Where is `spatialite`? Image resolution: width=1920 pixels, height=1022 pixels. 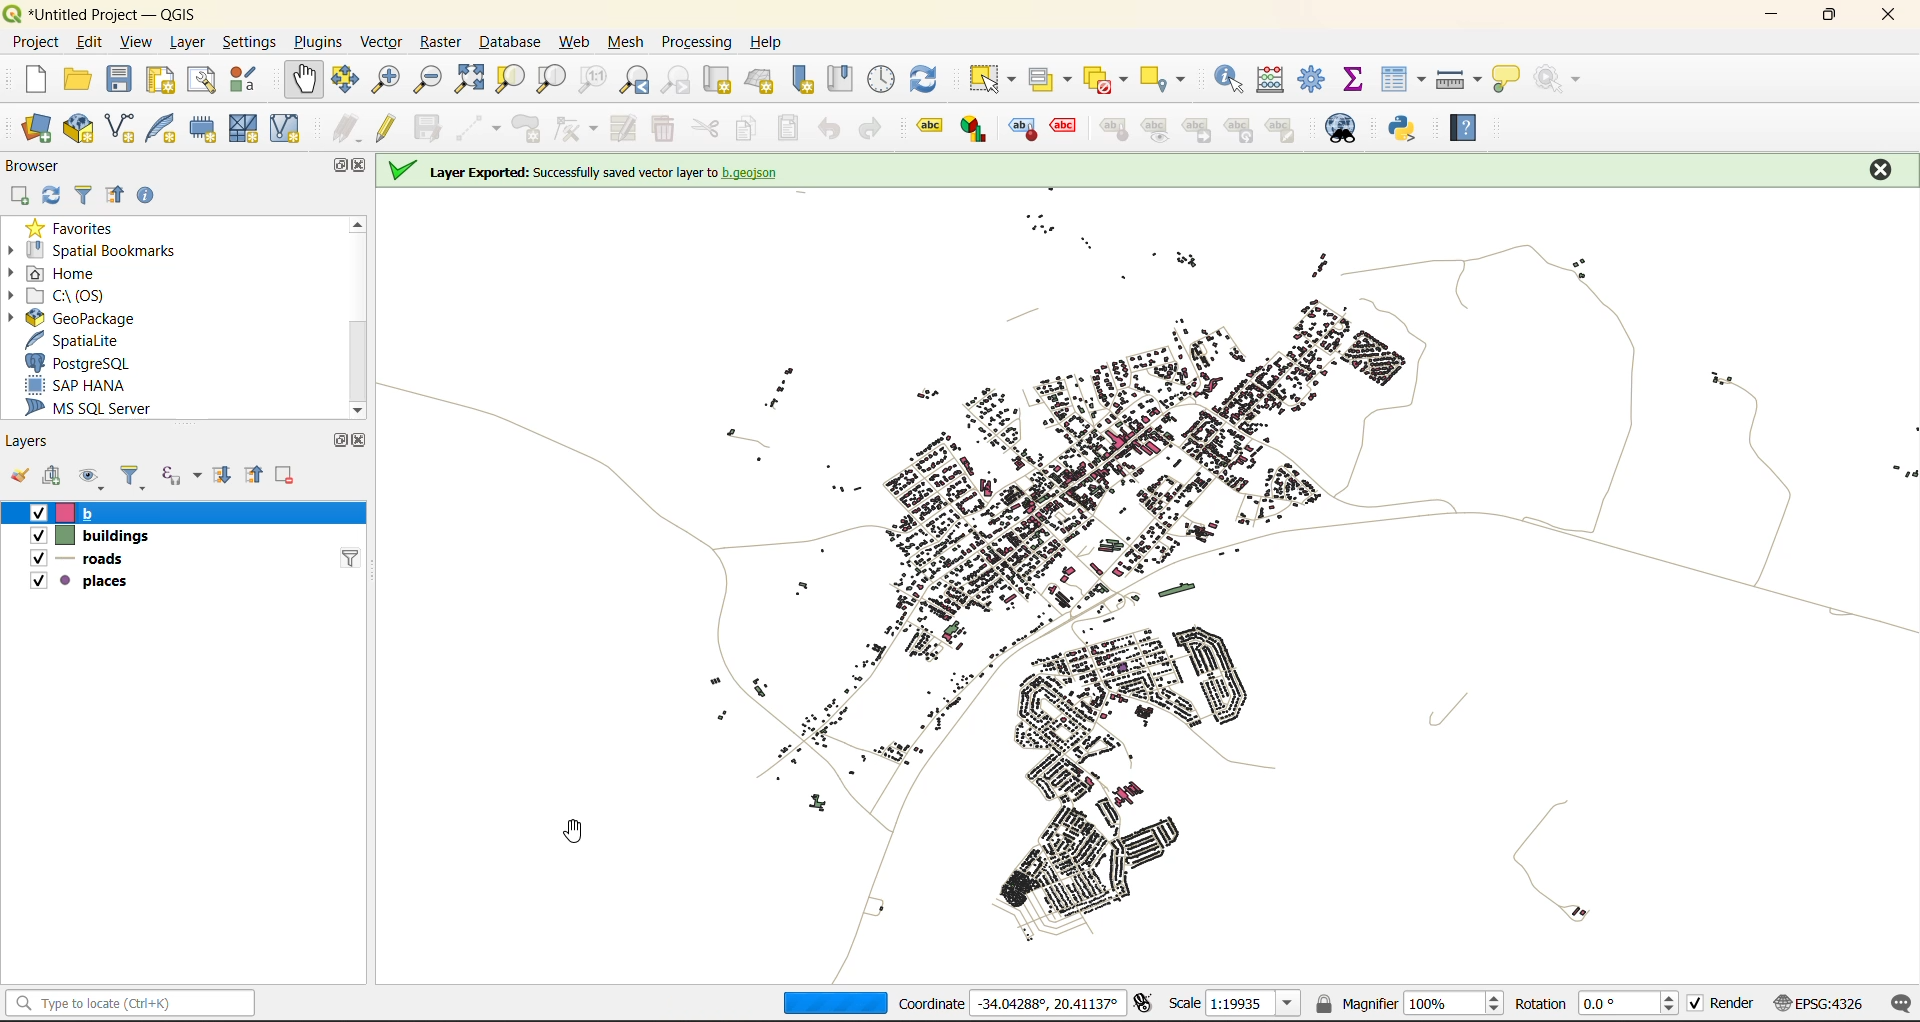 spatialite is located at coordinates (82, 342).